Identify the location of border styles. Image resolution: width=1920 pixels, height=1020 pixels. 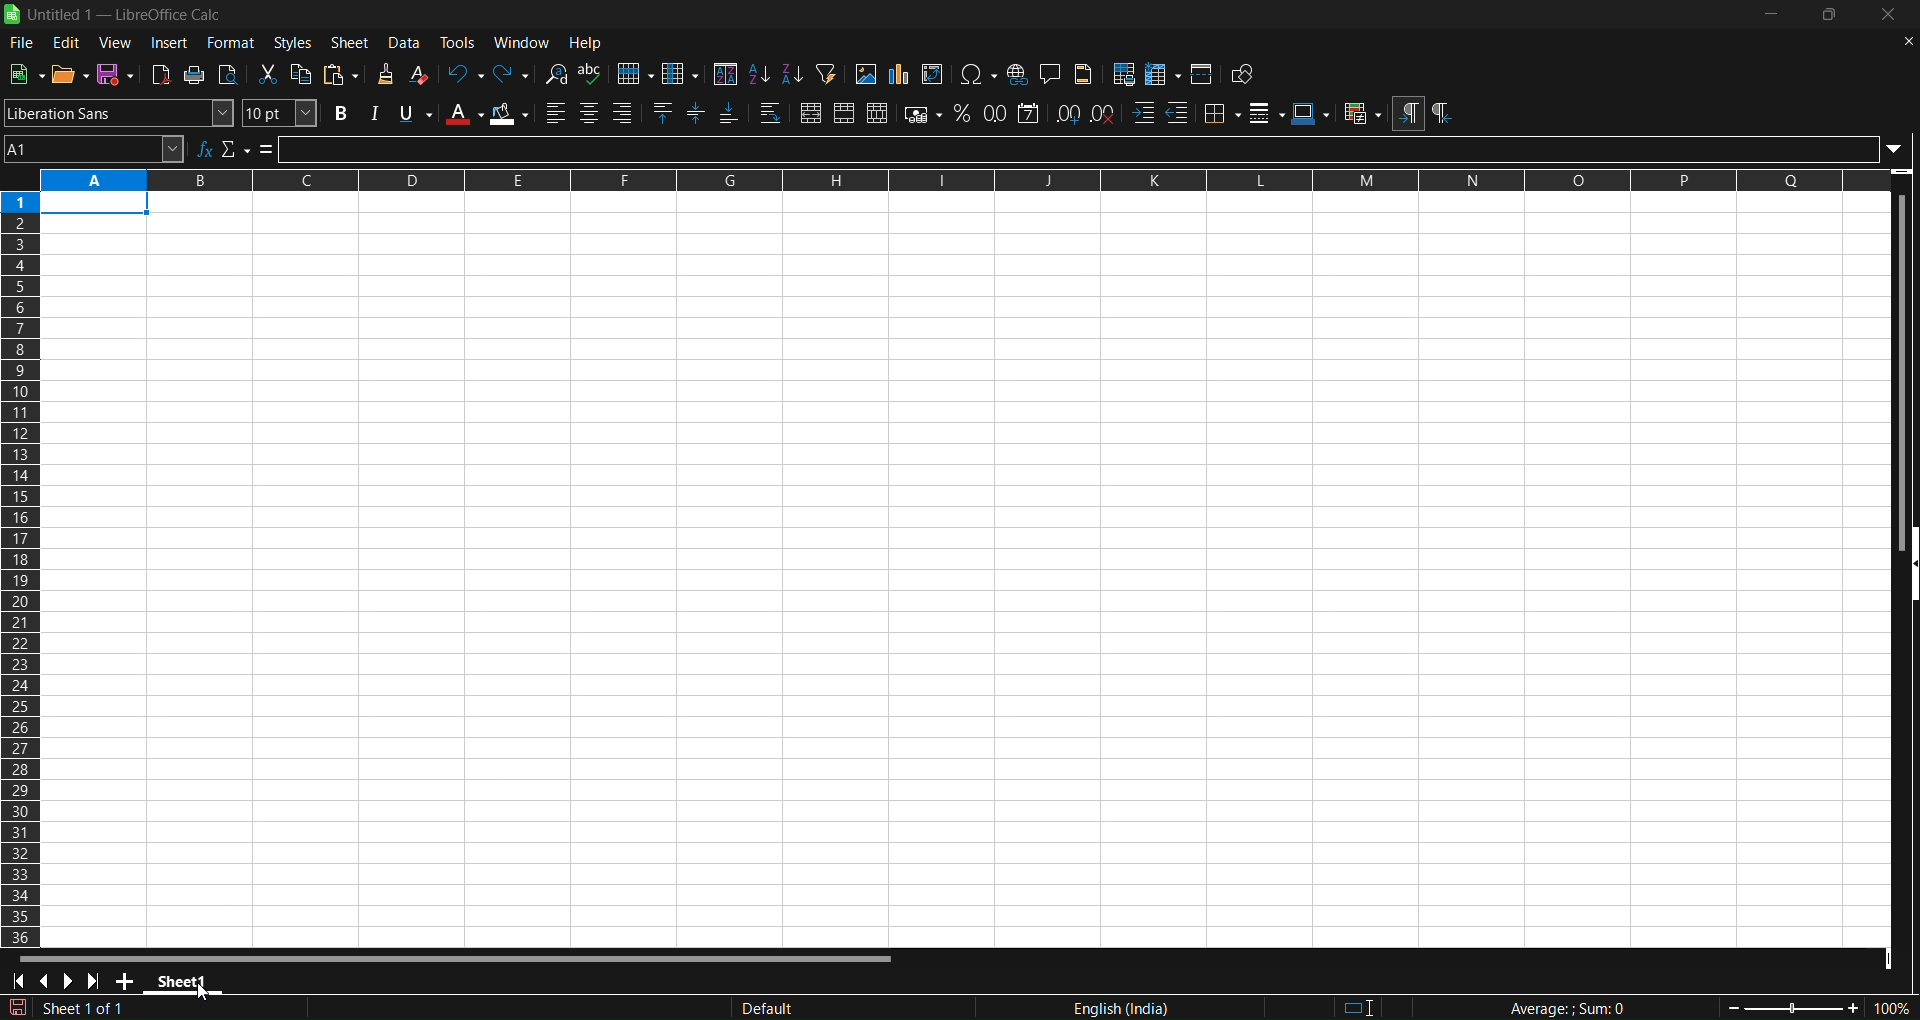
(1267, 113).